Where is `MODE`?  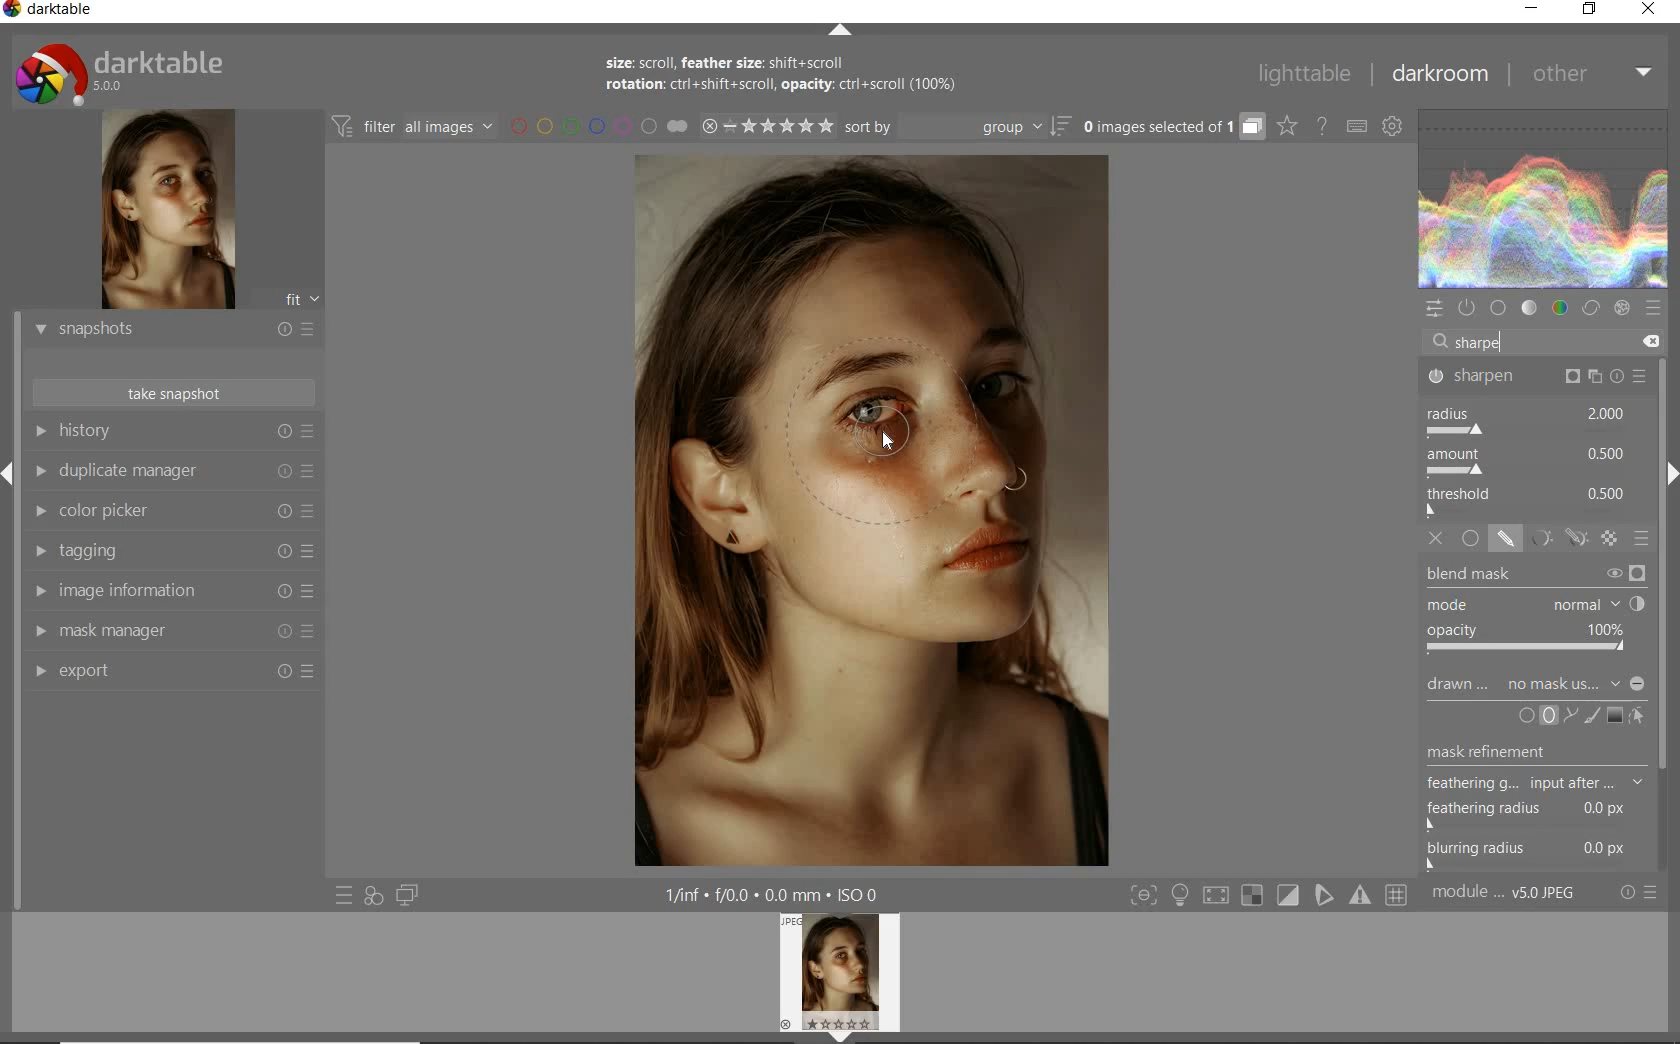 MODE is located at coordinates (1534, 606).